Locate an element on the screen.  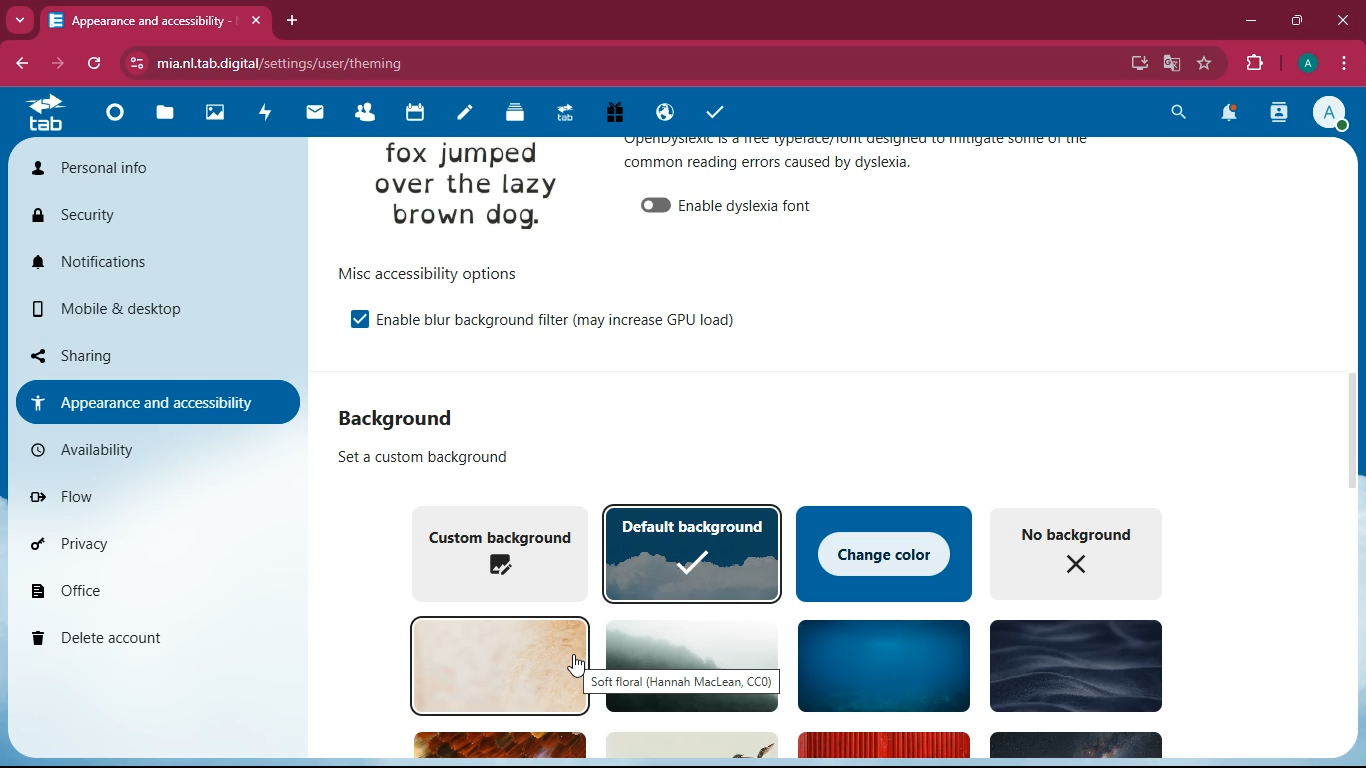
background is located at coordinates (689, 663).